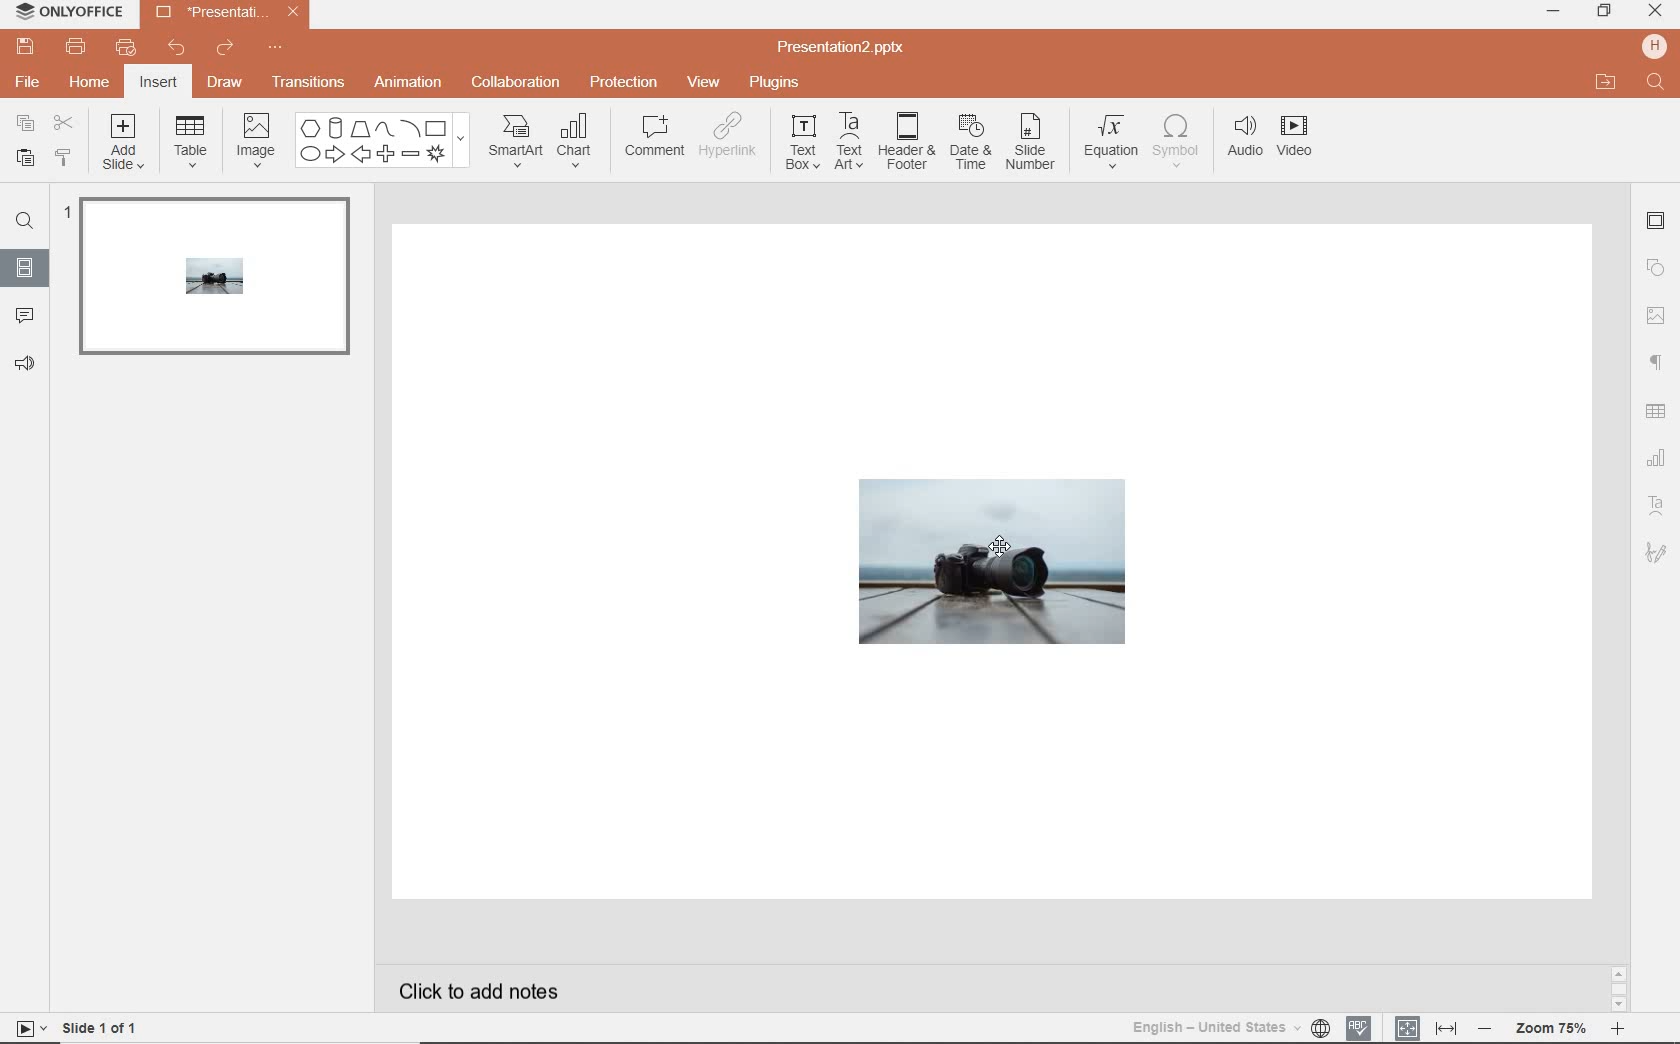 The width and height of the screenshot is (1680, 1044). I want to click on restore, so click(1605, 13).